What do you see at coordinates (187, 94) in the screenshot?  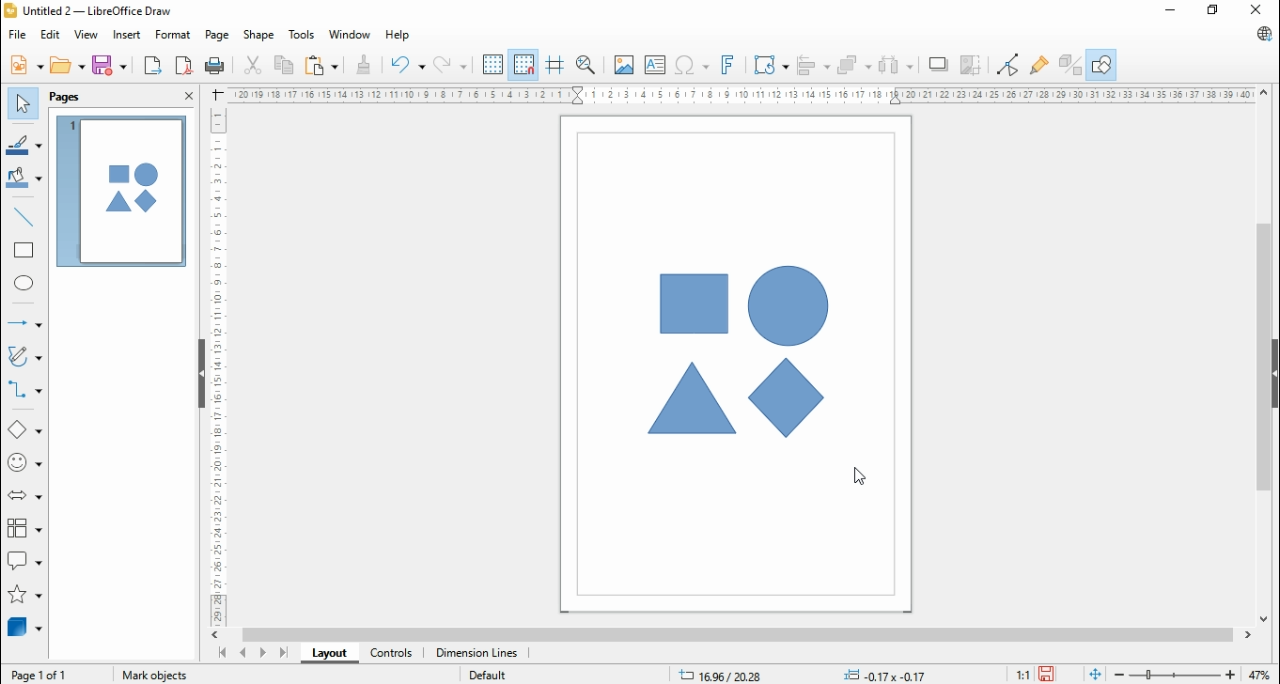 I see `close pane` at bounding box center [187, 94].